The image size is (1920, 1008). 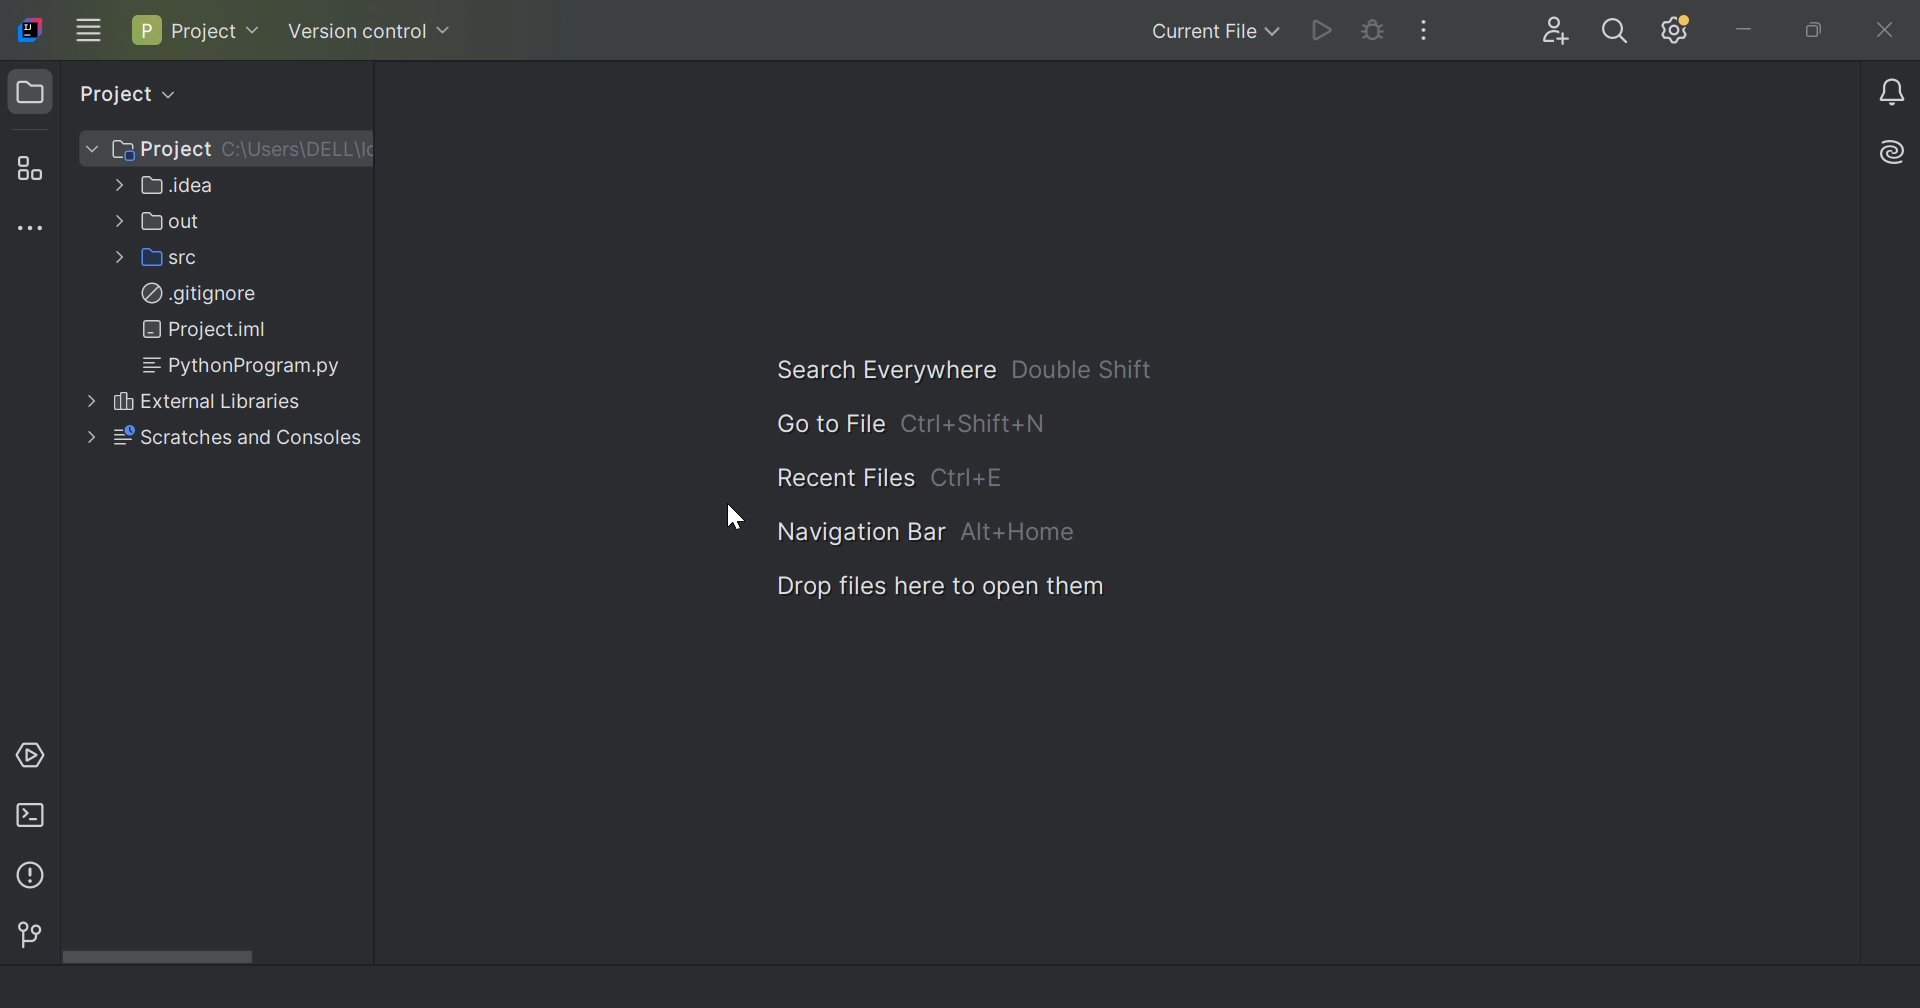 What do you see at coordinates (162, 959) in the screenshot?
I see `Scroll bar` at bounding box center [162, 959].